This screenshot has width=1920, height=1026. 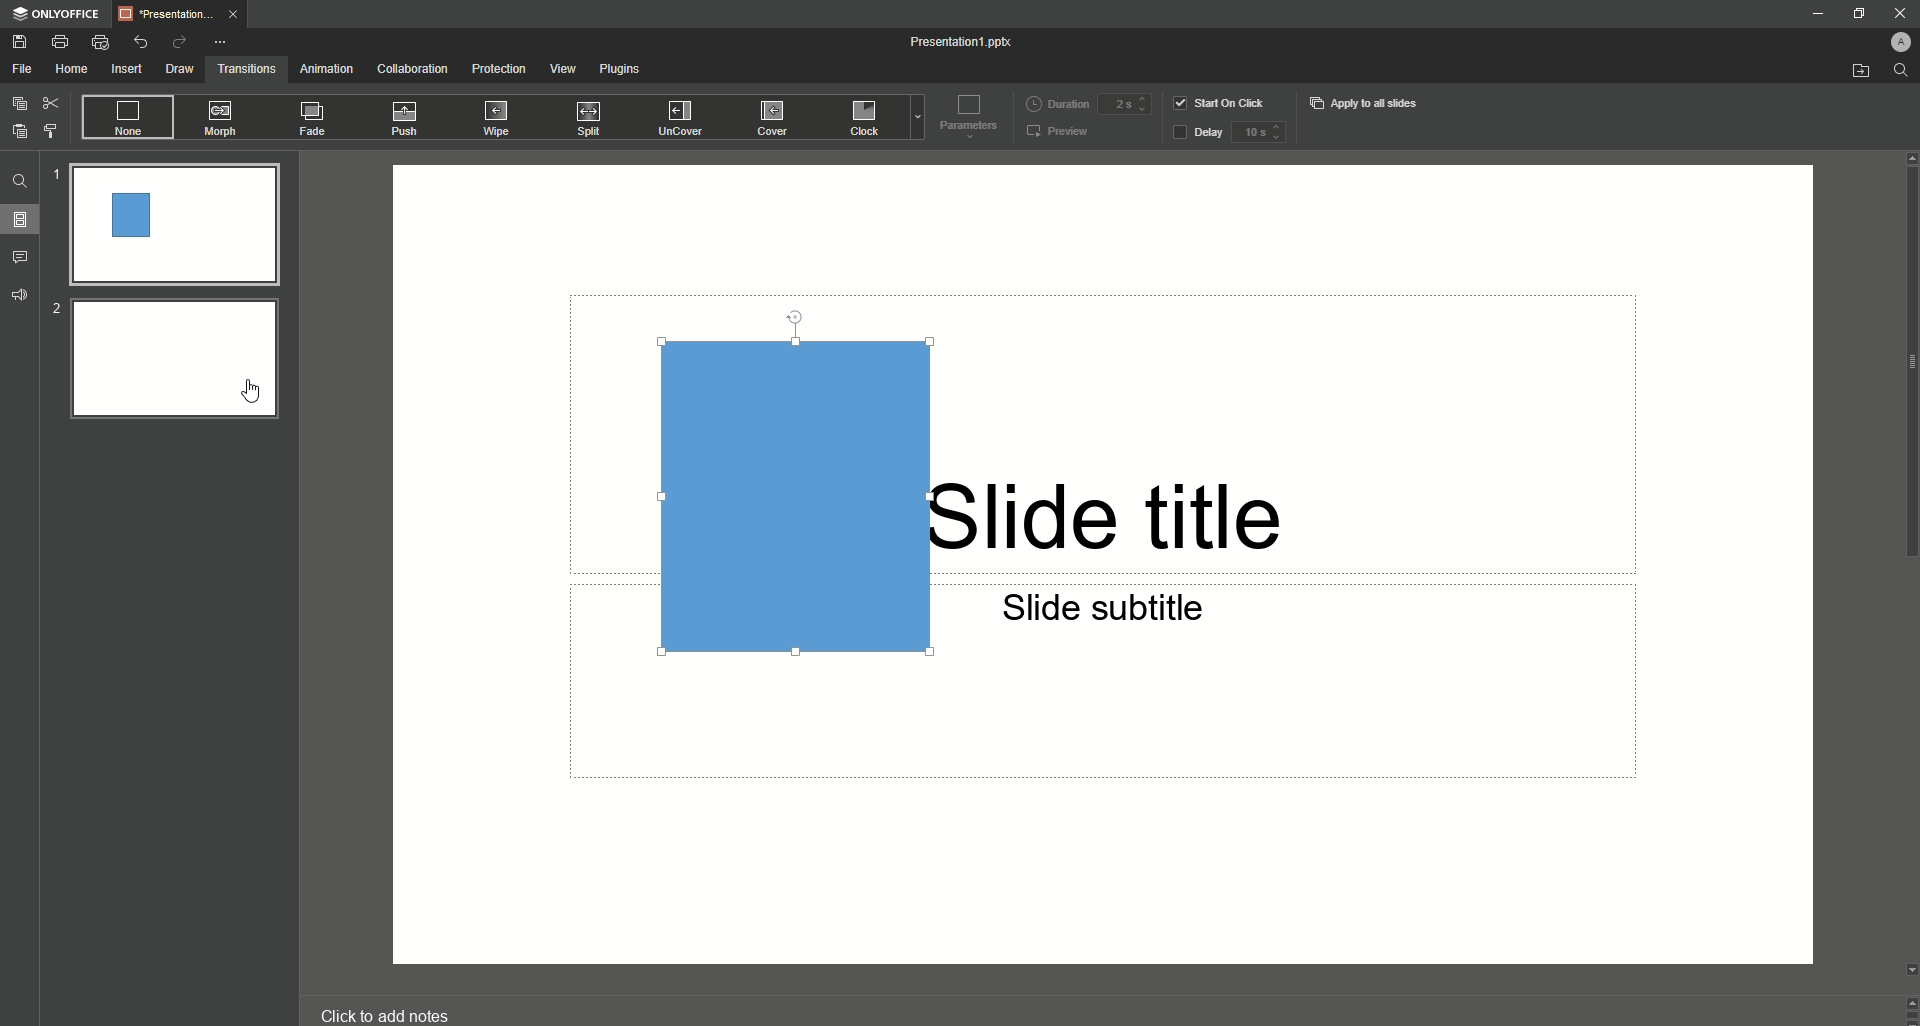 What do you see at coordinates (1194, 134) in the screenshot?
I see `Delay button` at bounding box center [1194, 134].